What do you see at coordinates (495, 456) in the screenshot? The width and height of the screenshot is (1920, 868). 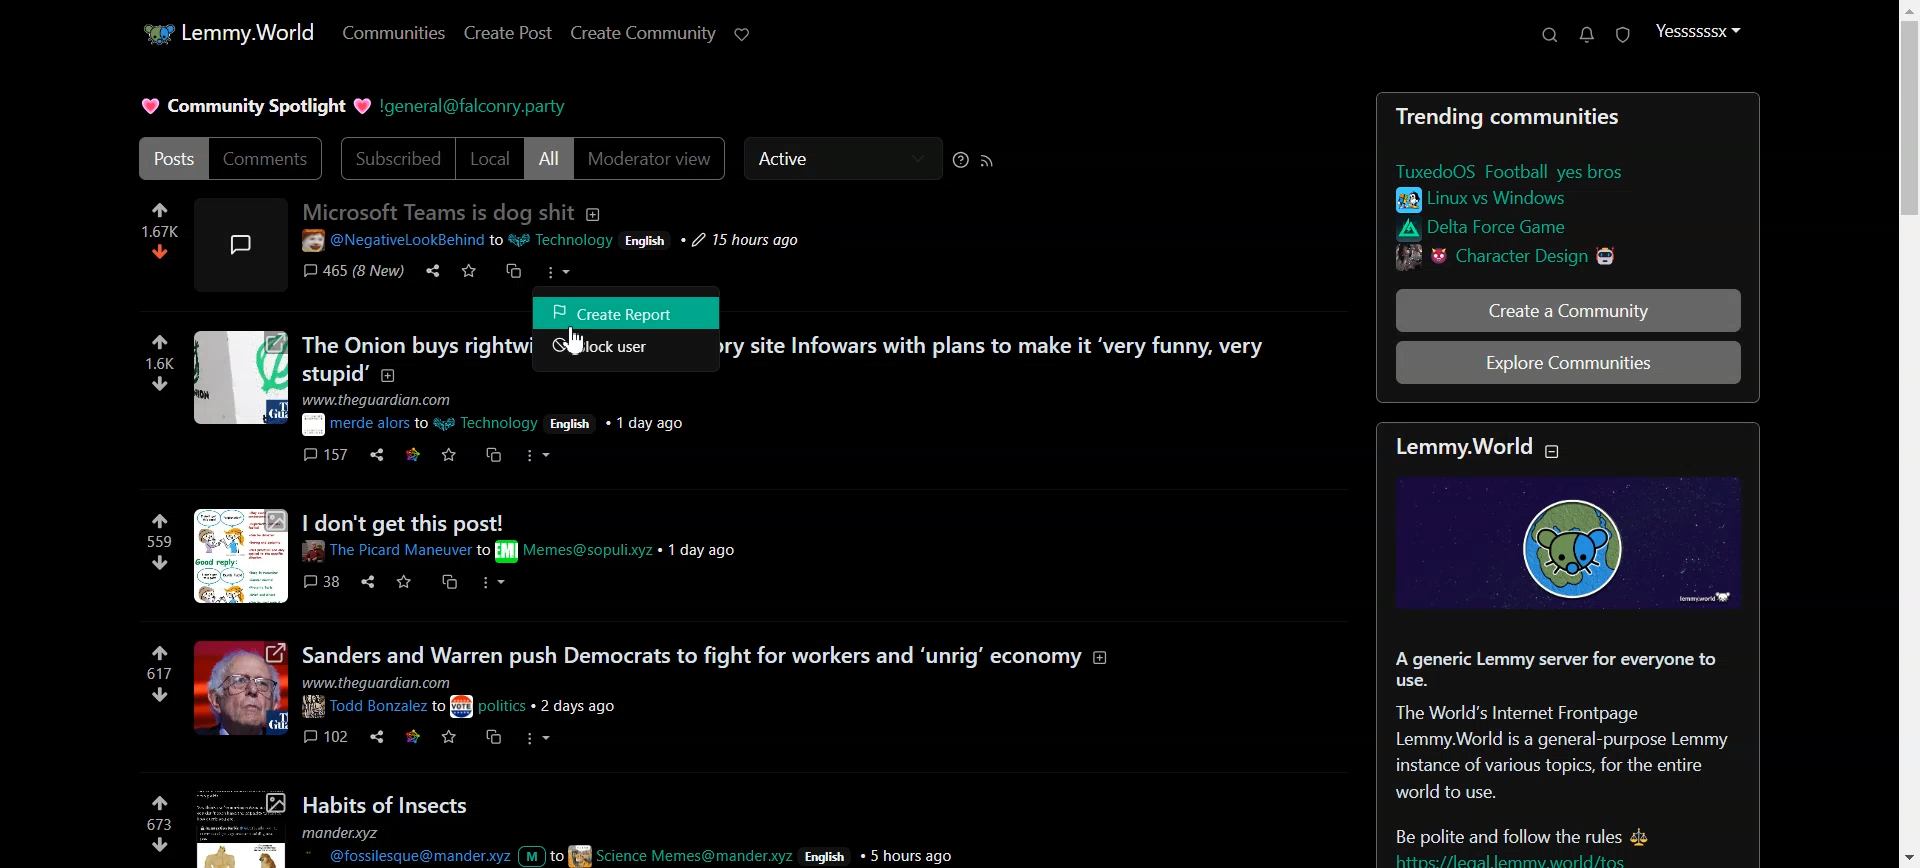 I see `cs` at bounding box center [495, 456].